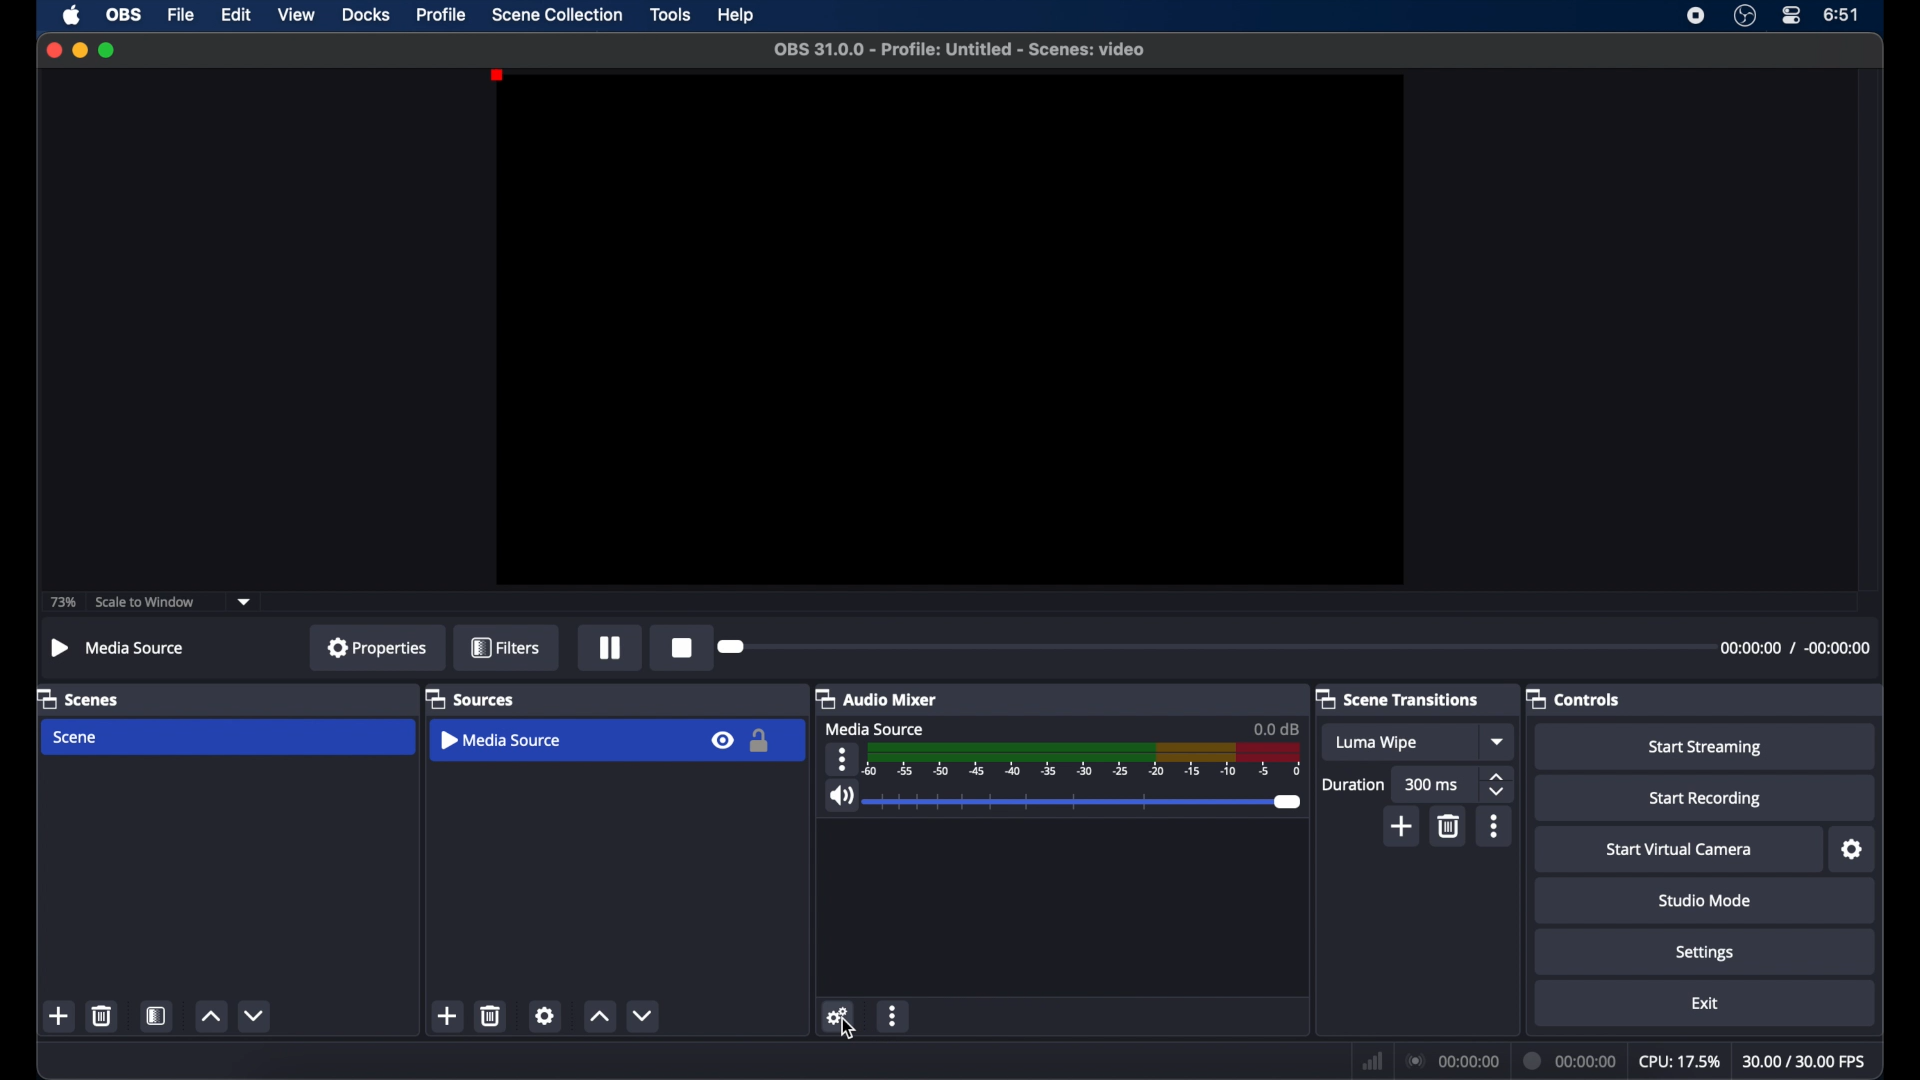  Describe the element at coordinates (504, 740) in the screenshot. I see `media source` at that location.